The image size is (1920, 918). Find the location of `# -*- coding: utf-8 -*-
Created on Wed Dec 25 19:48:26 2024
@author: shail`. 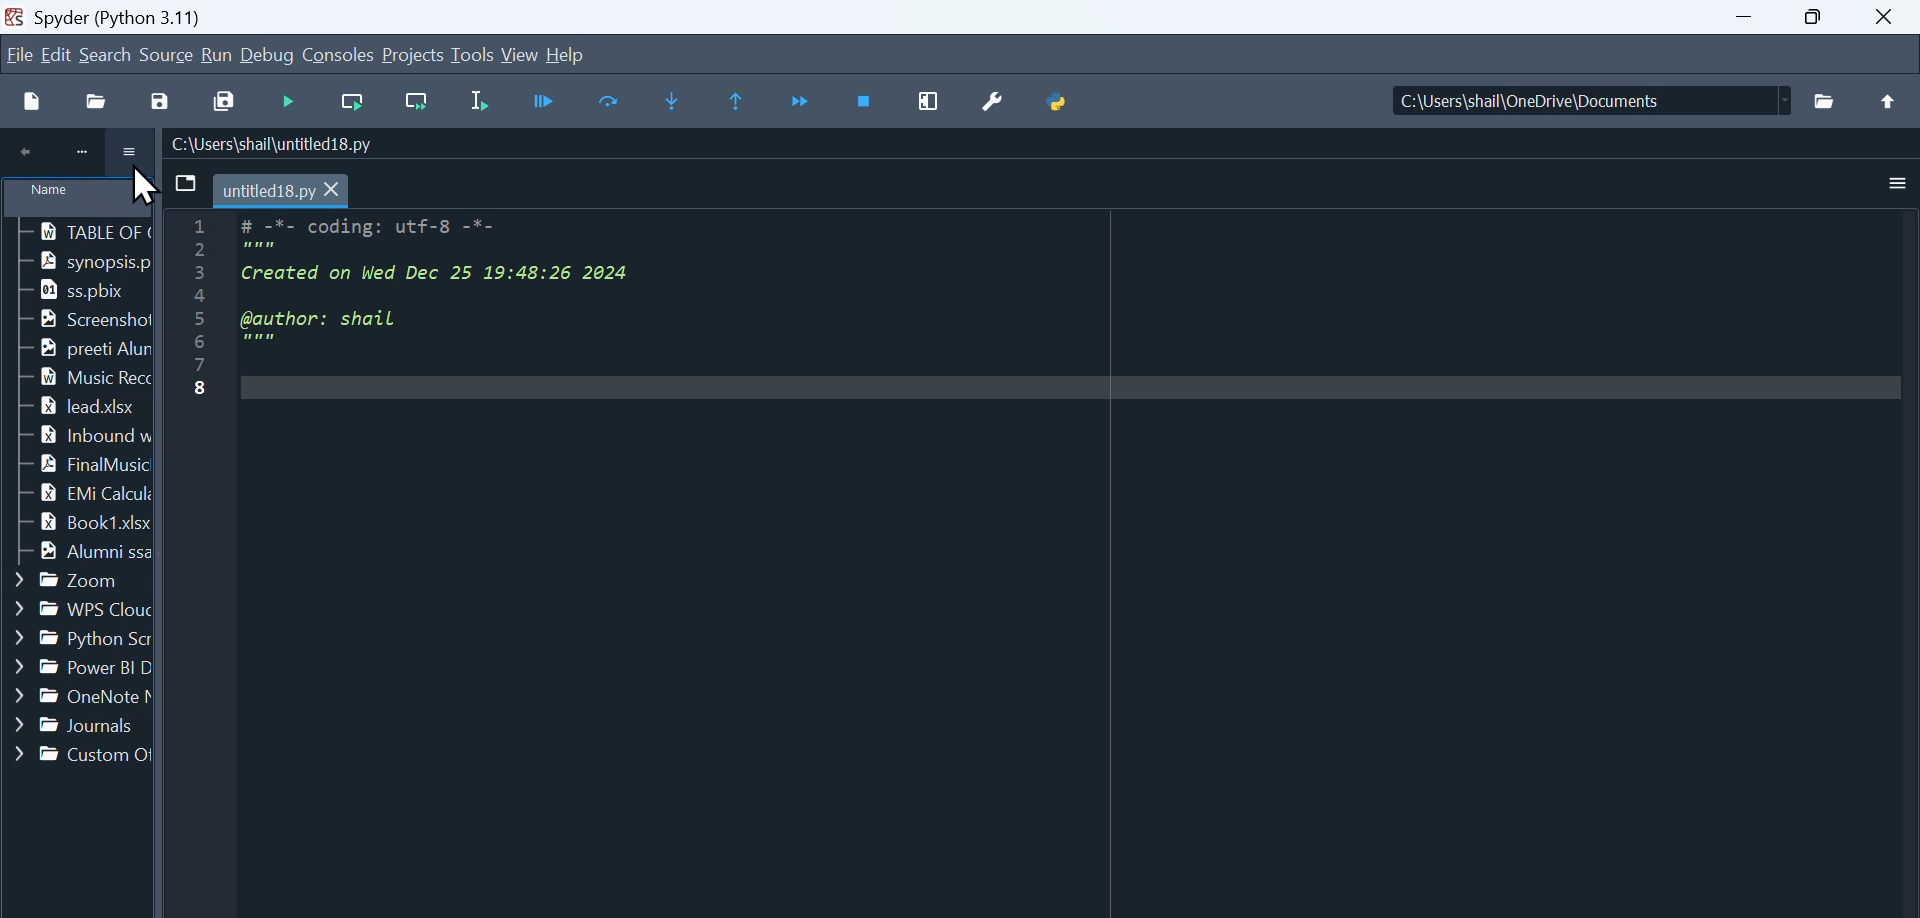

# -*- coding: utf-8 -*-
Created on Wed Dec 25 19:48:26 2024
@author: shail is located at coordinates (1060, 553).